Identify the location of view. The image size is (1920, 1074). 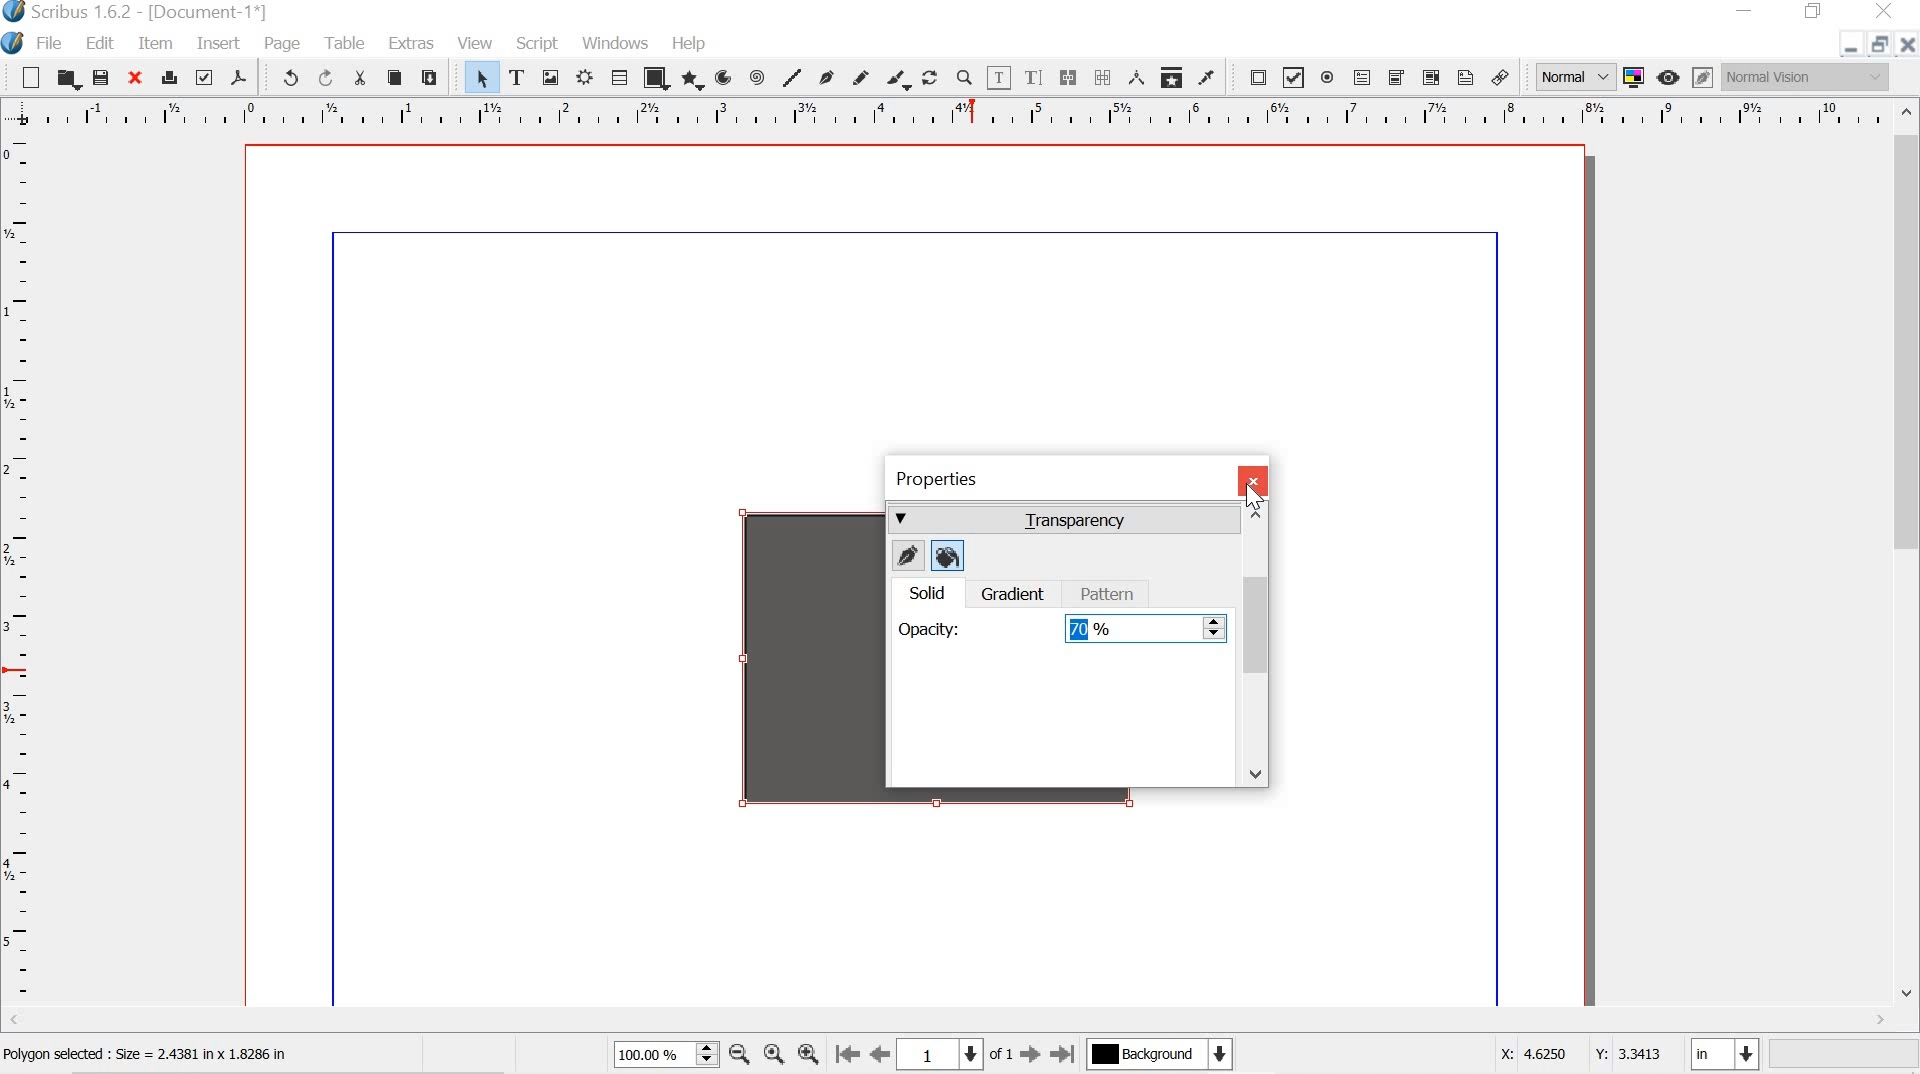
(476, 41).